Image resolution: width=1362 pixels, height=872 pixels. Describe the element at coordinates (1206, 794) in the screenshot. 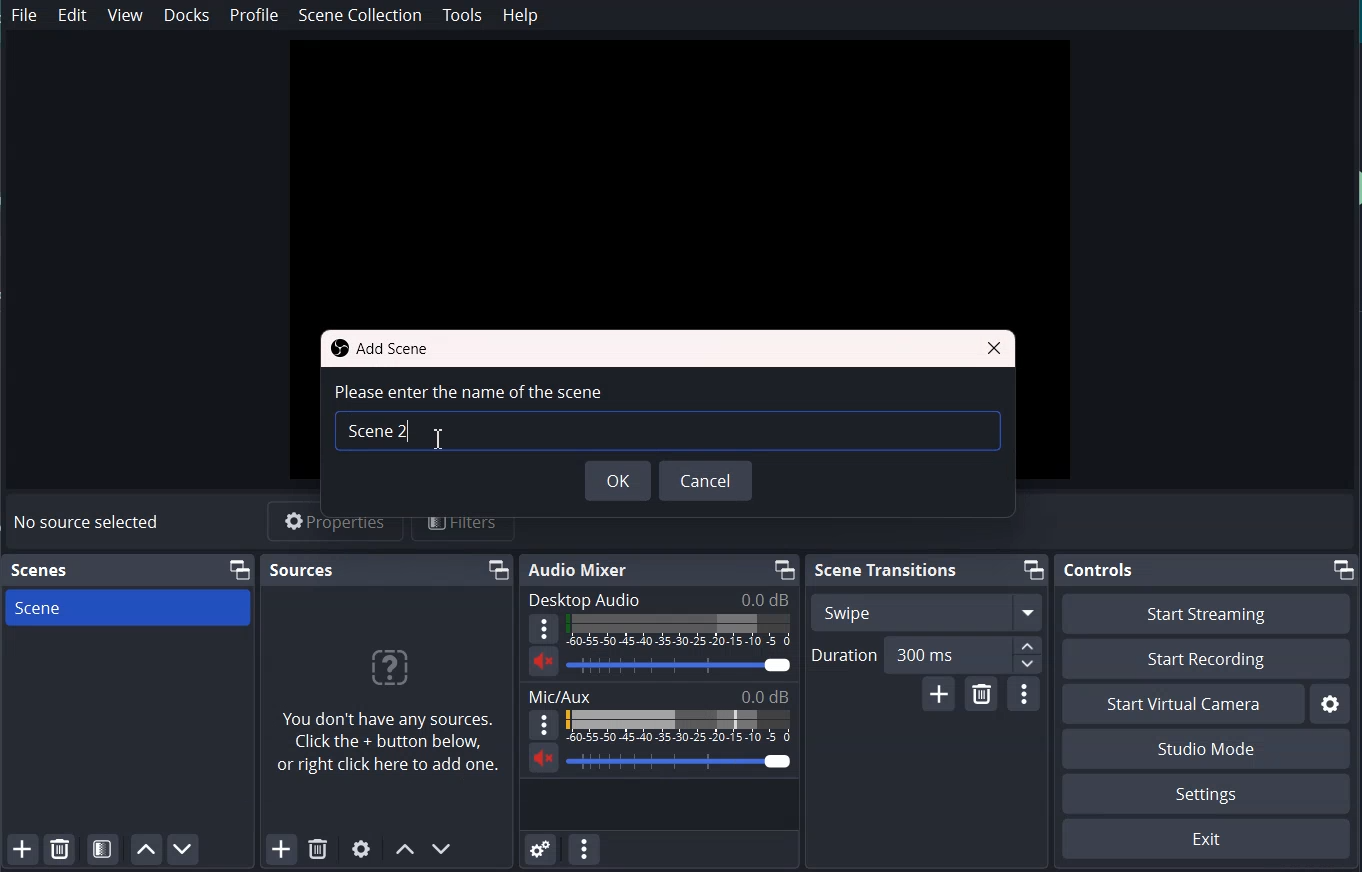

I see `Settings` at that location.